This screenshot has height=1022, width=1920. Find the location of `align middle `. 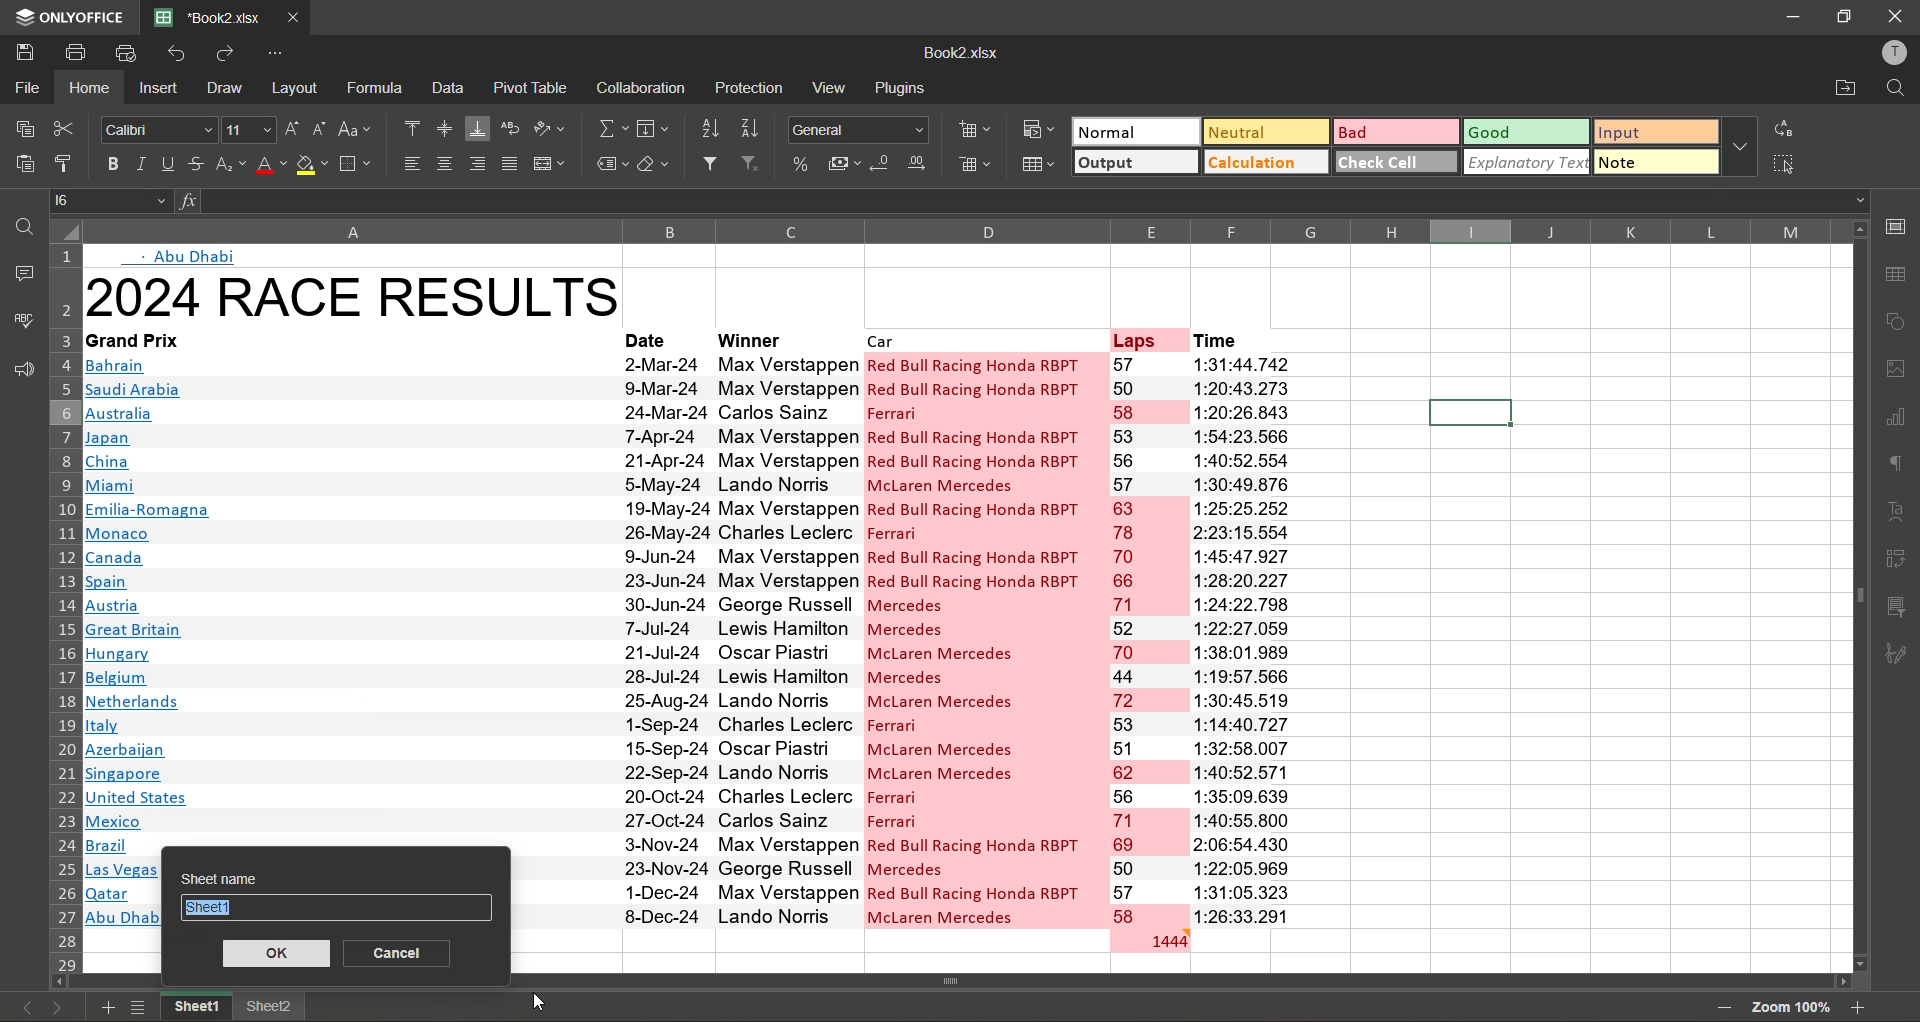

align middle  is located at coordinates (448, 128).